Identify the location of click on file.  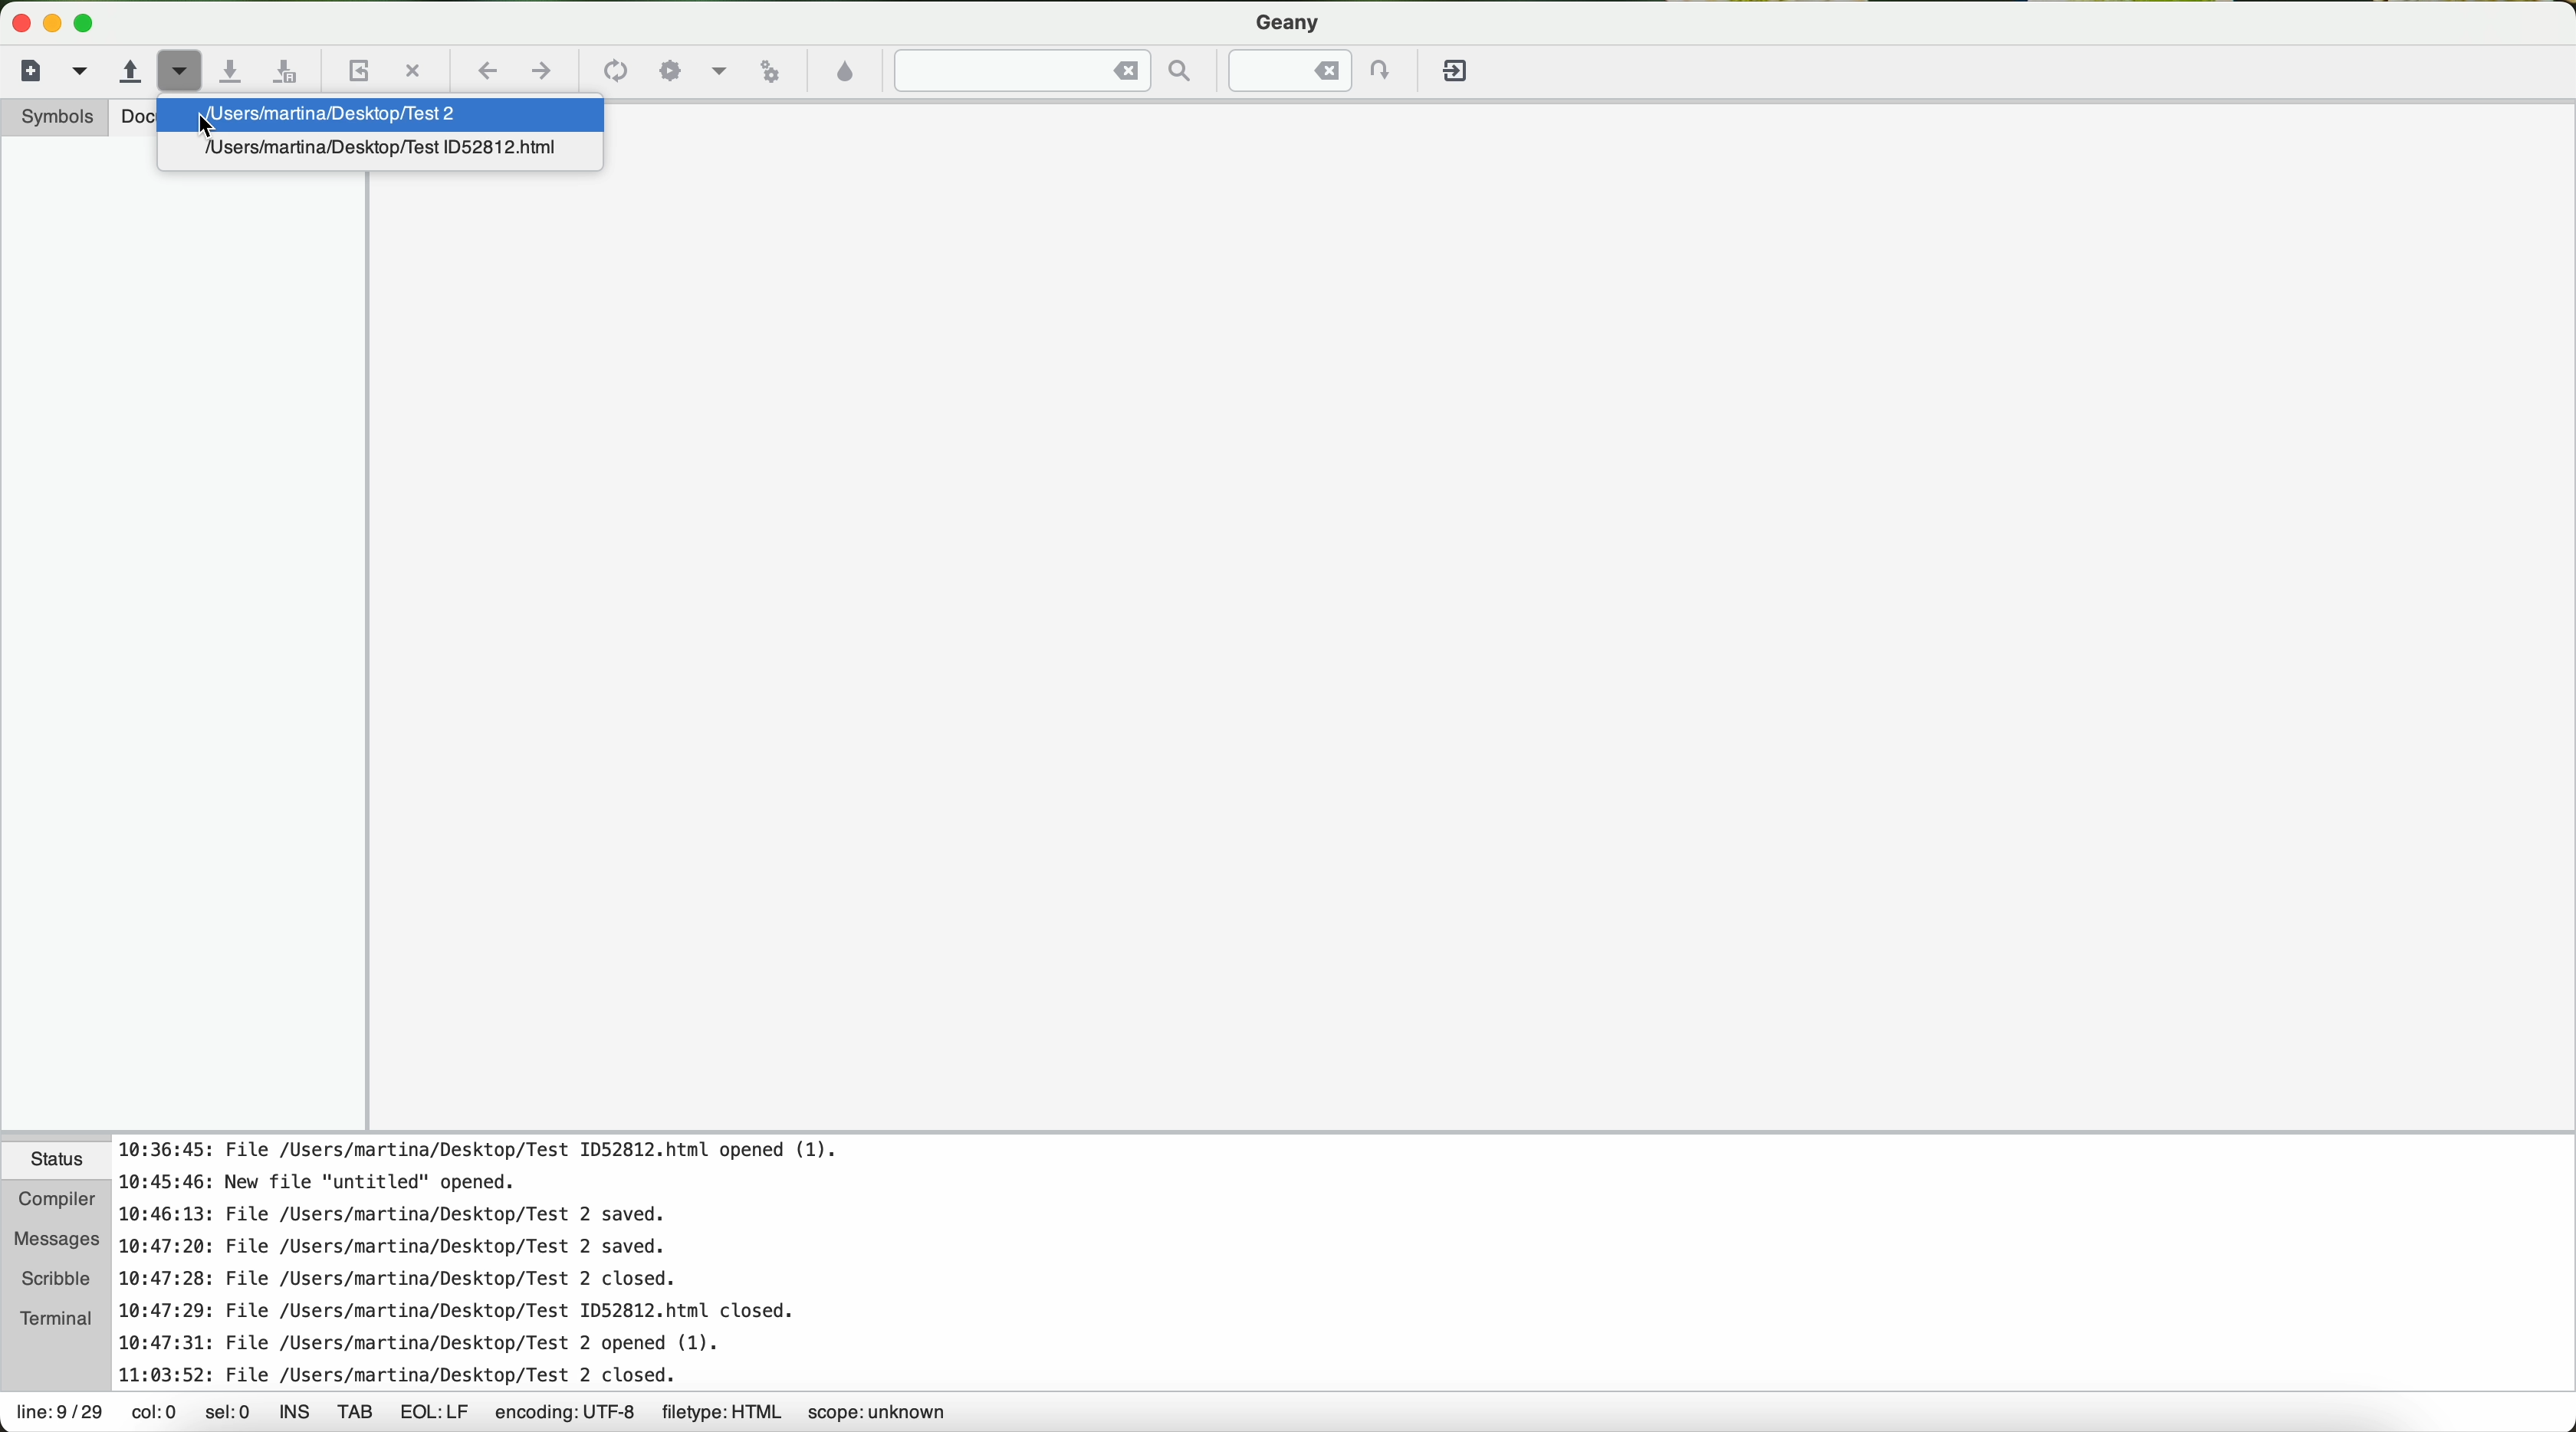
(402, 114).